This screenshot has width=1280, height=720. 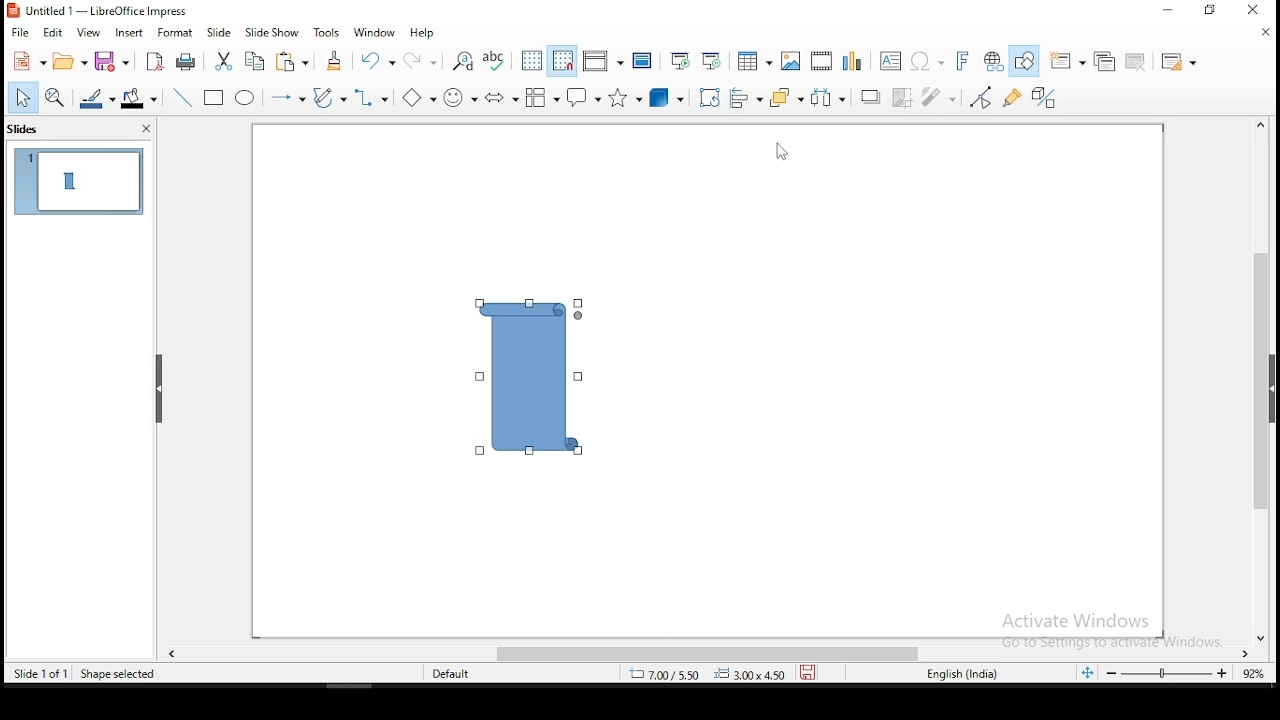 What do you see at coordinates (643, 61) in the screenshot?
I see `master slide` at bounding box center [643, 61].